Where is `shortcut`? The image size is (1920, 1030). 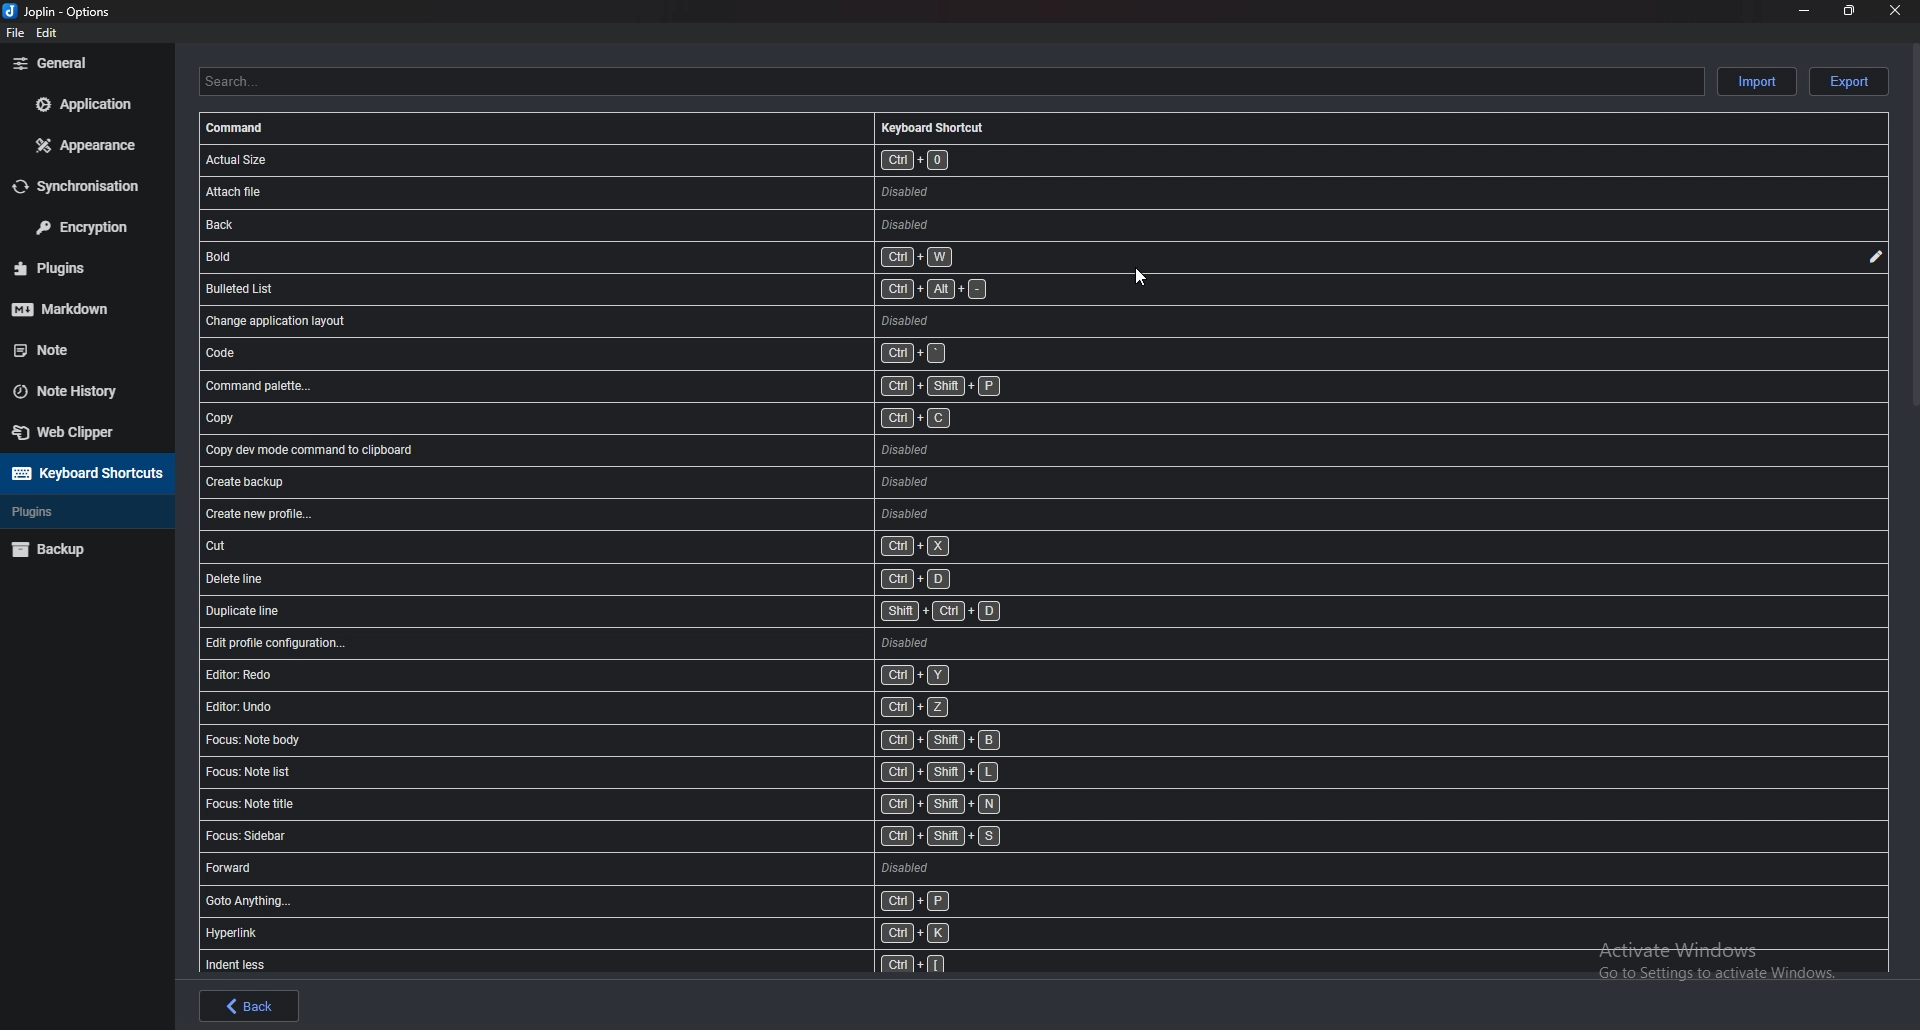 shortcut is located at coordinates (655, 742).